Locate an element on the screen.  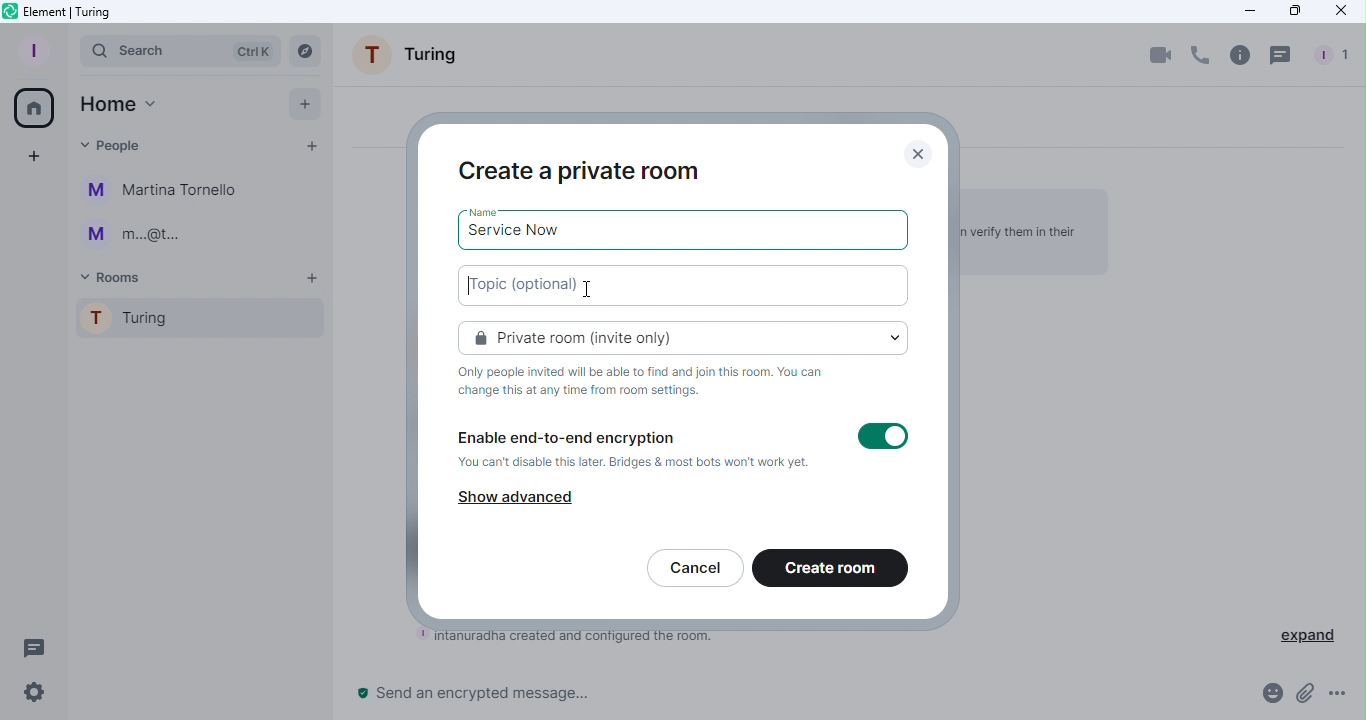
Threads is located at coordinates (30, 645).